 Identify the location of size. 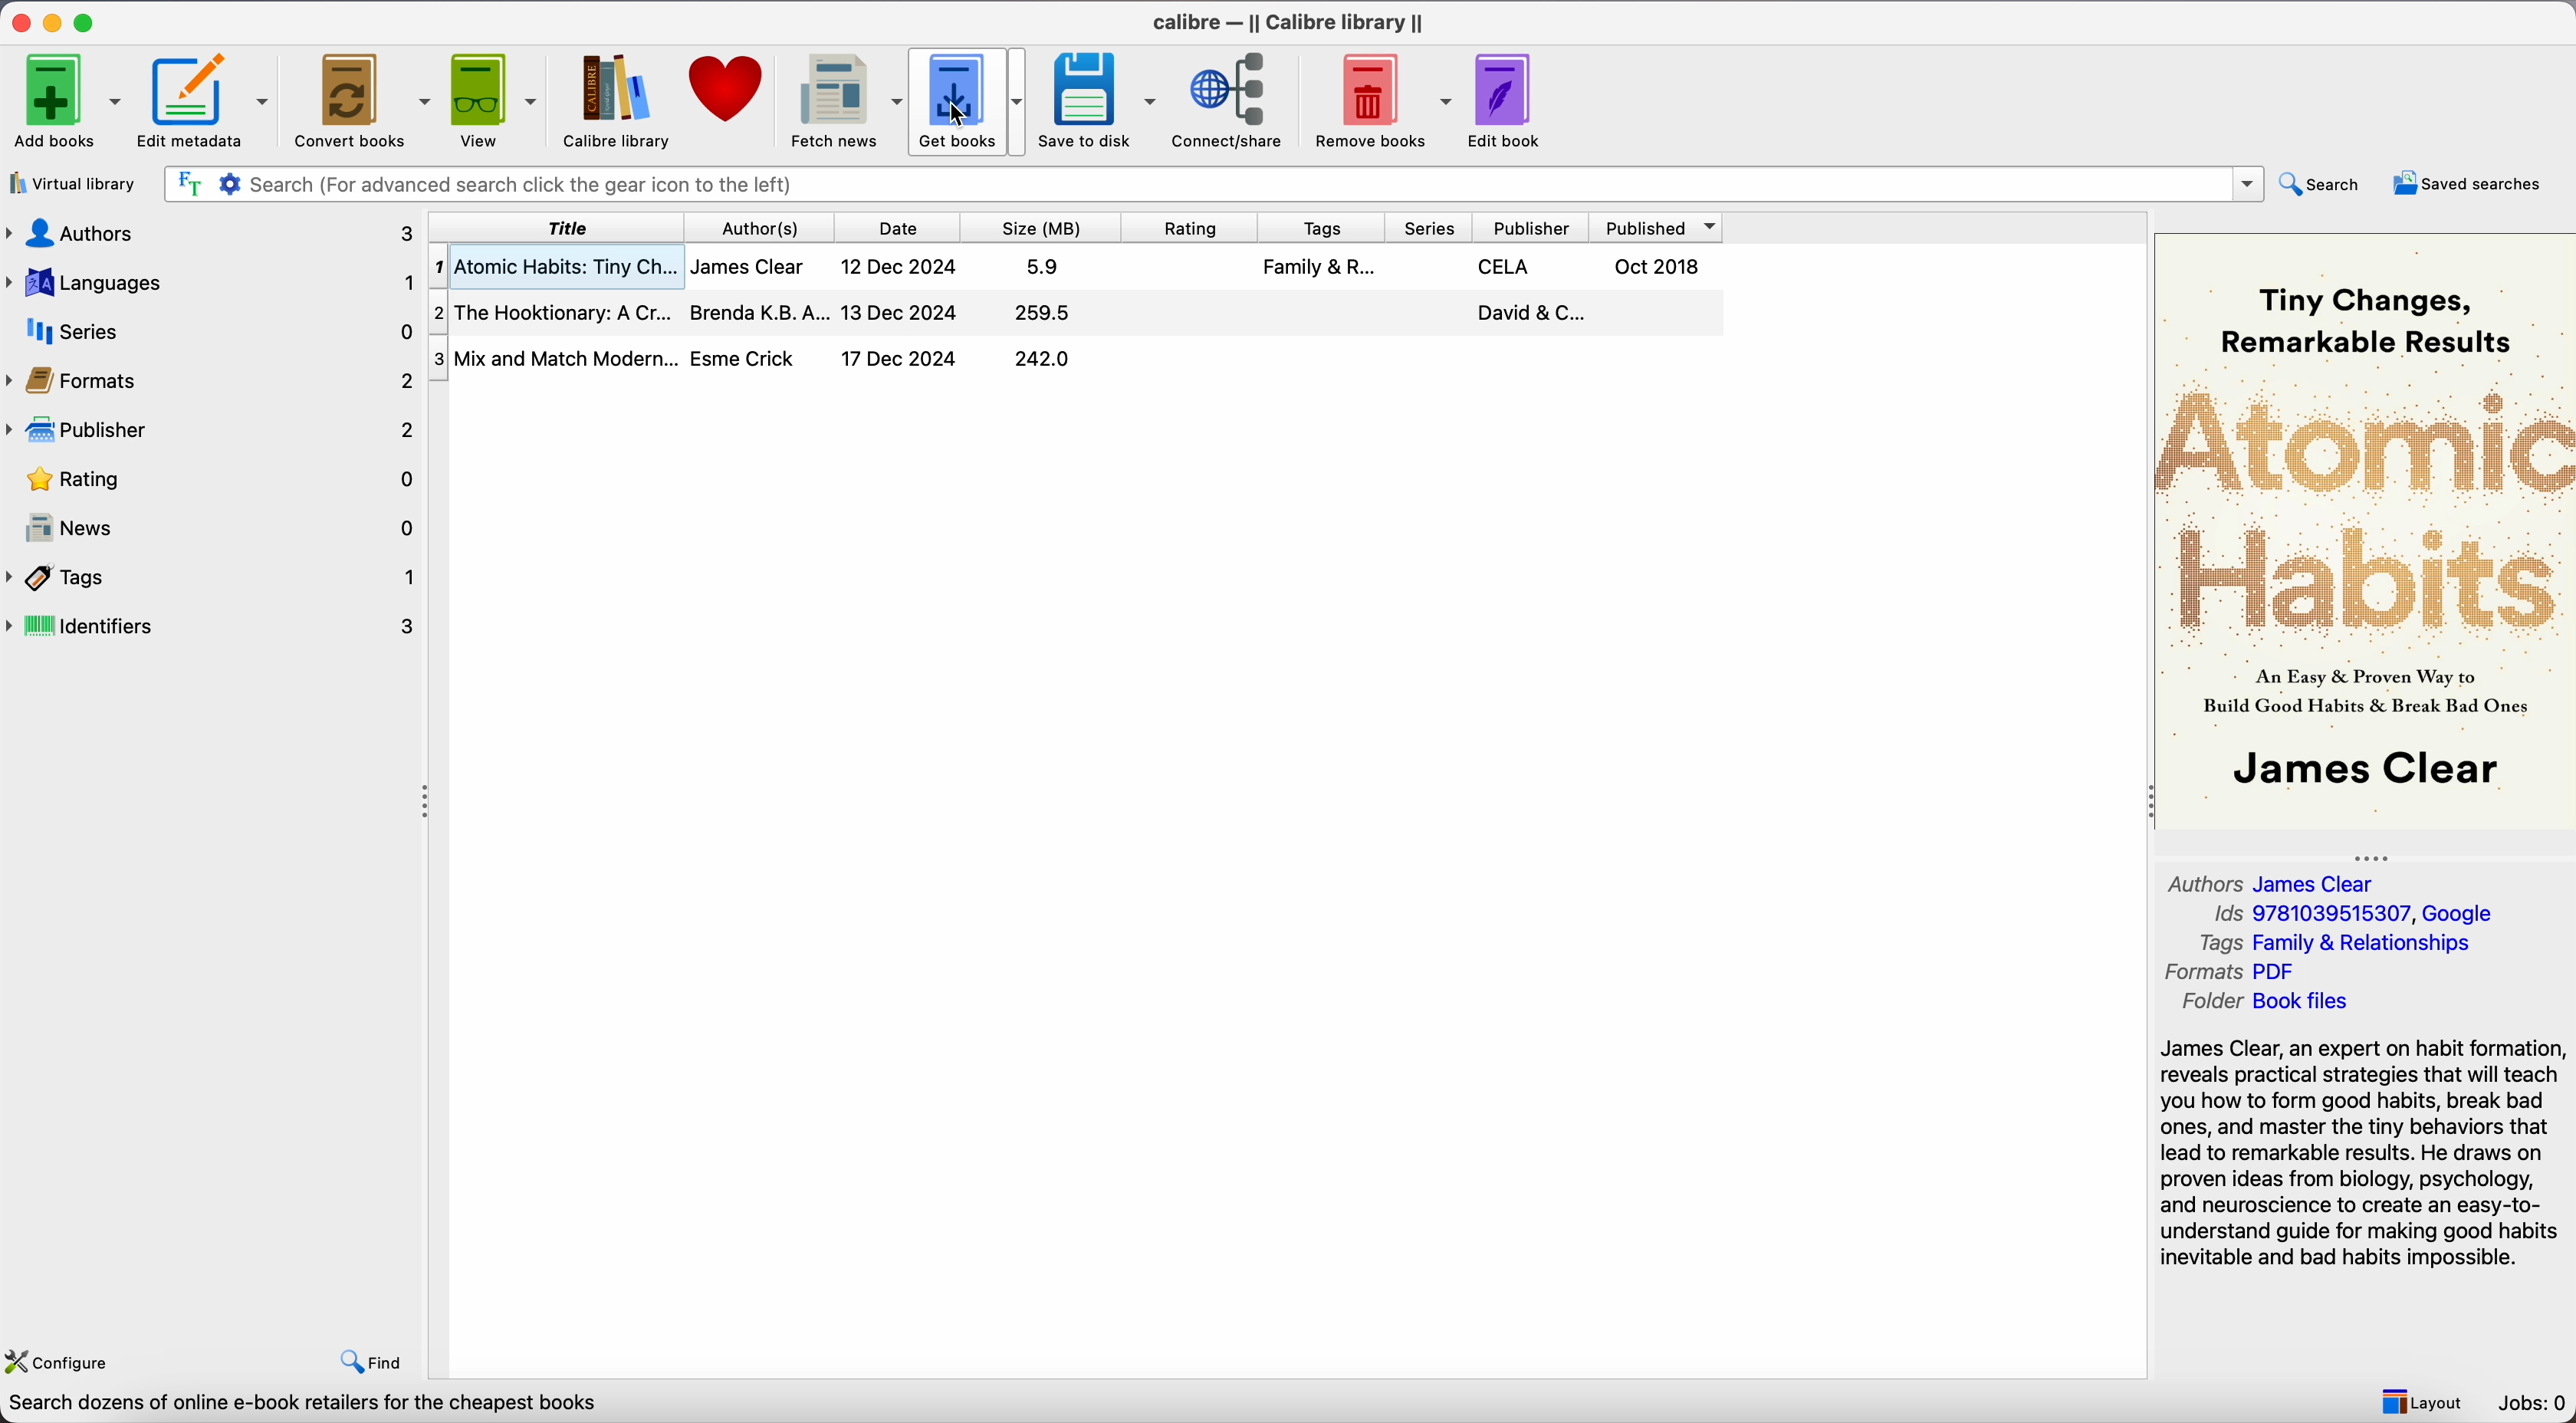
(1050, 228).